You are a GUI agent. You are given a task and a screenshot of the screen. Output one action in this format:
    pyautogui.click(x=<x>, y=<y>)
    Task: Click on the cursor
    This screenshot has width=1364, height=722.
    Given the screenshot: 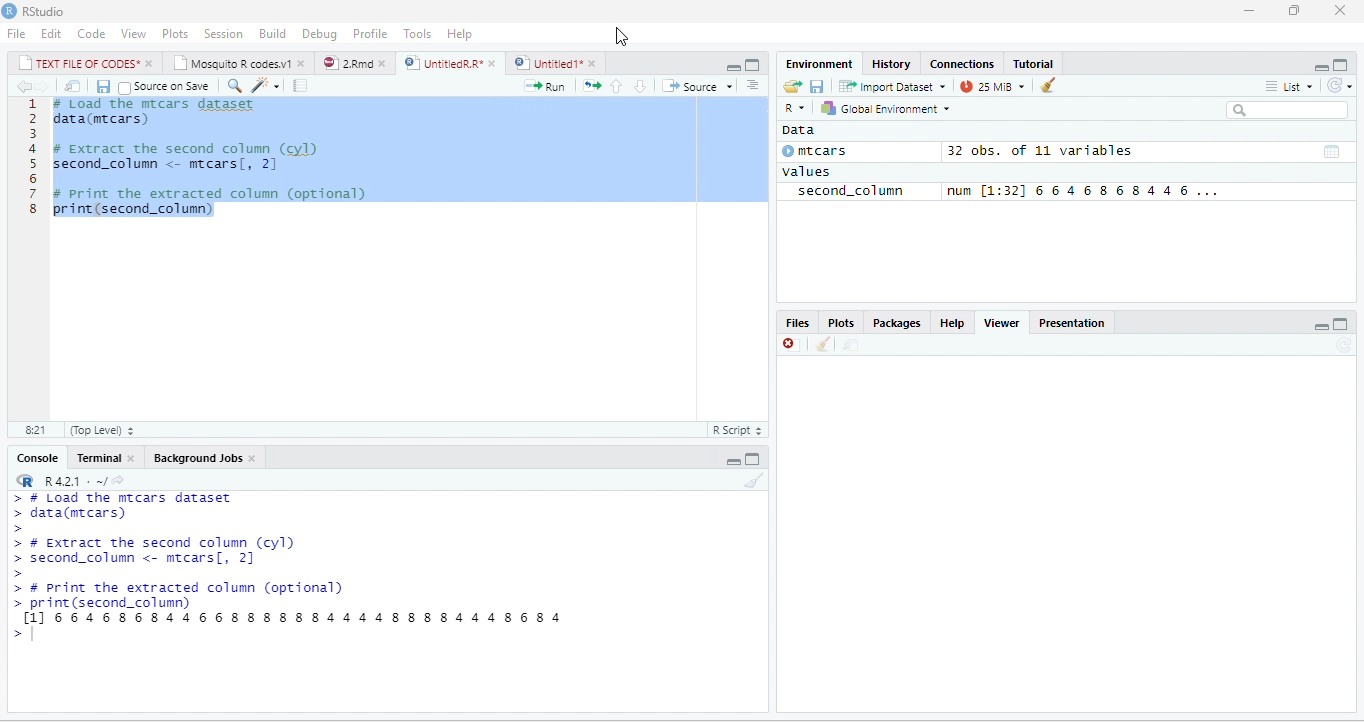 What is the action you would take?
    pyautogui.click(x=622, y=36)
    